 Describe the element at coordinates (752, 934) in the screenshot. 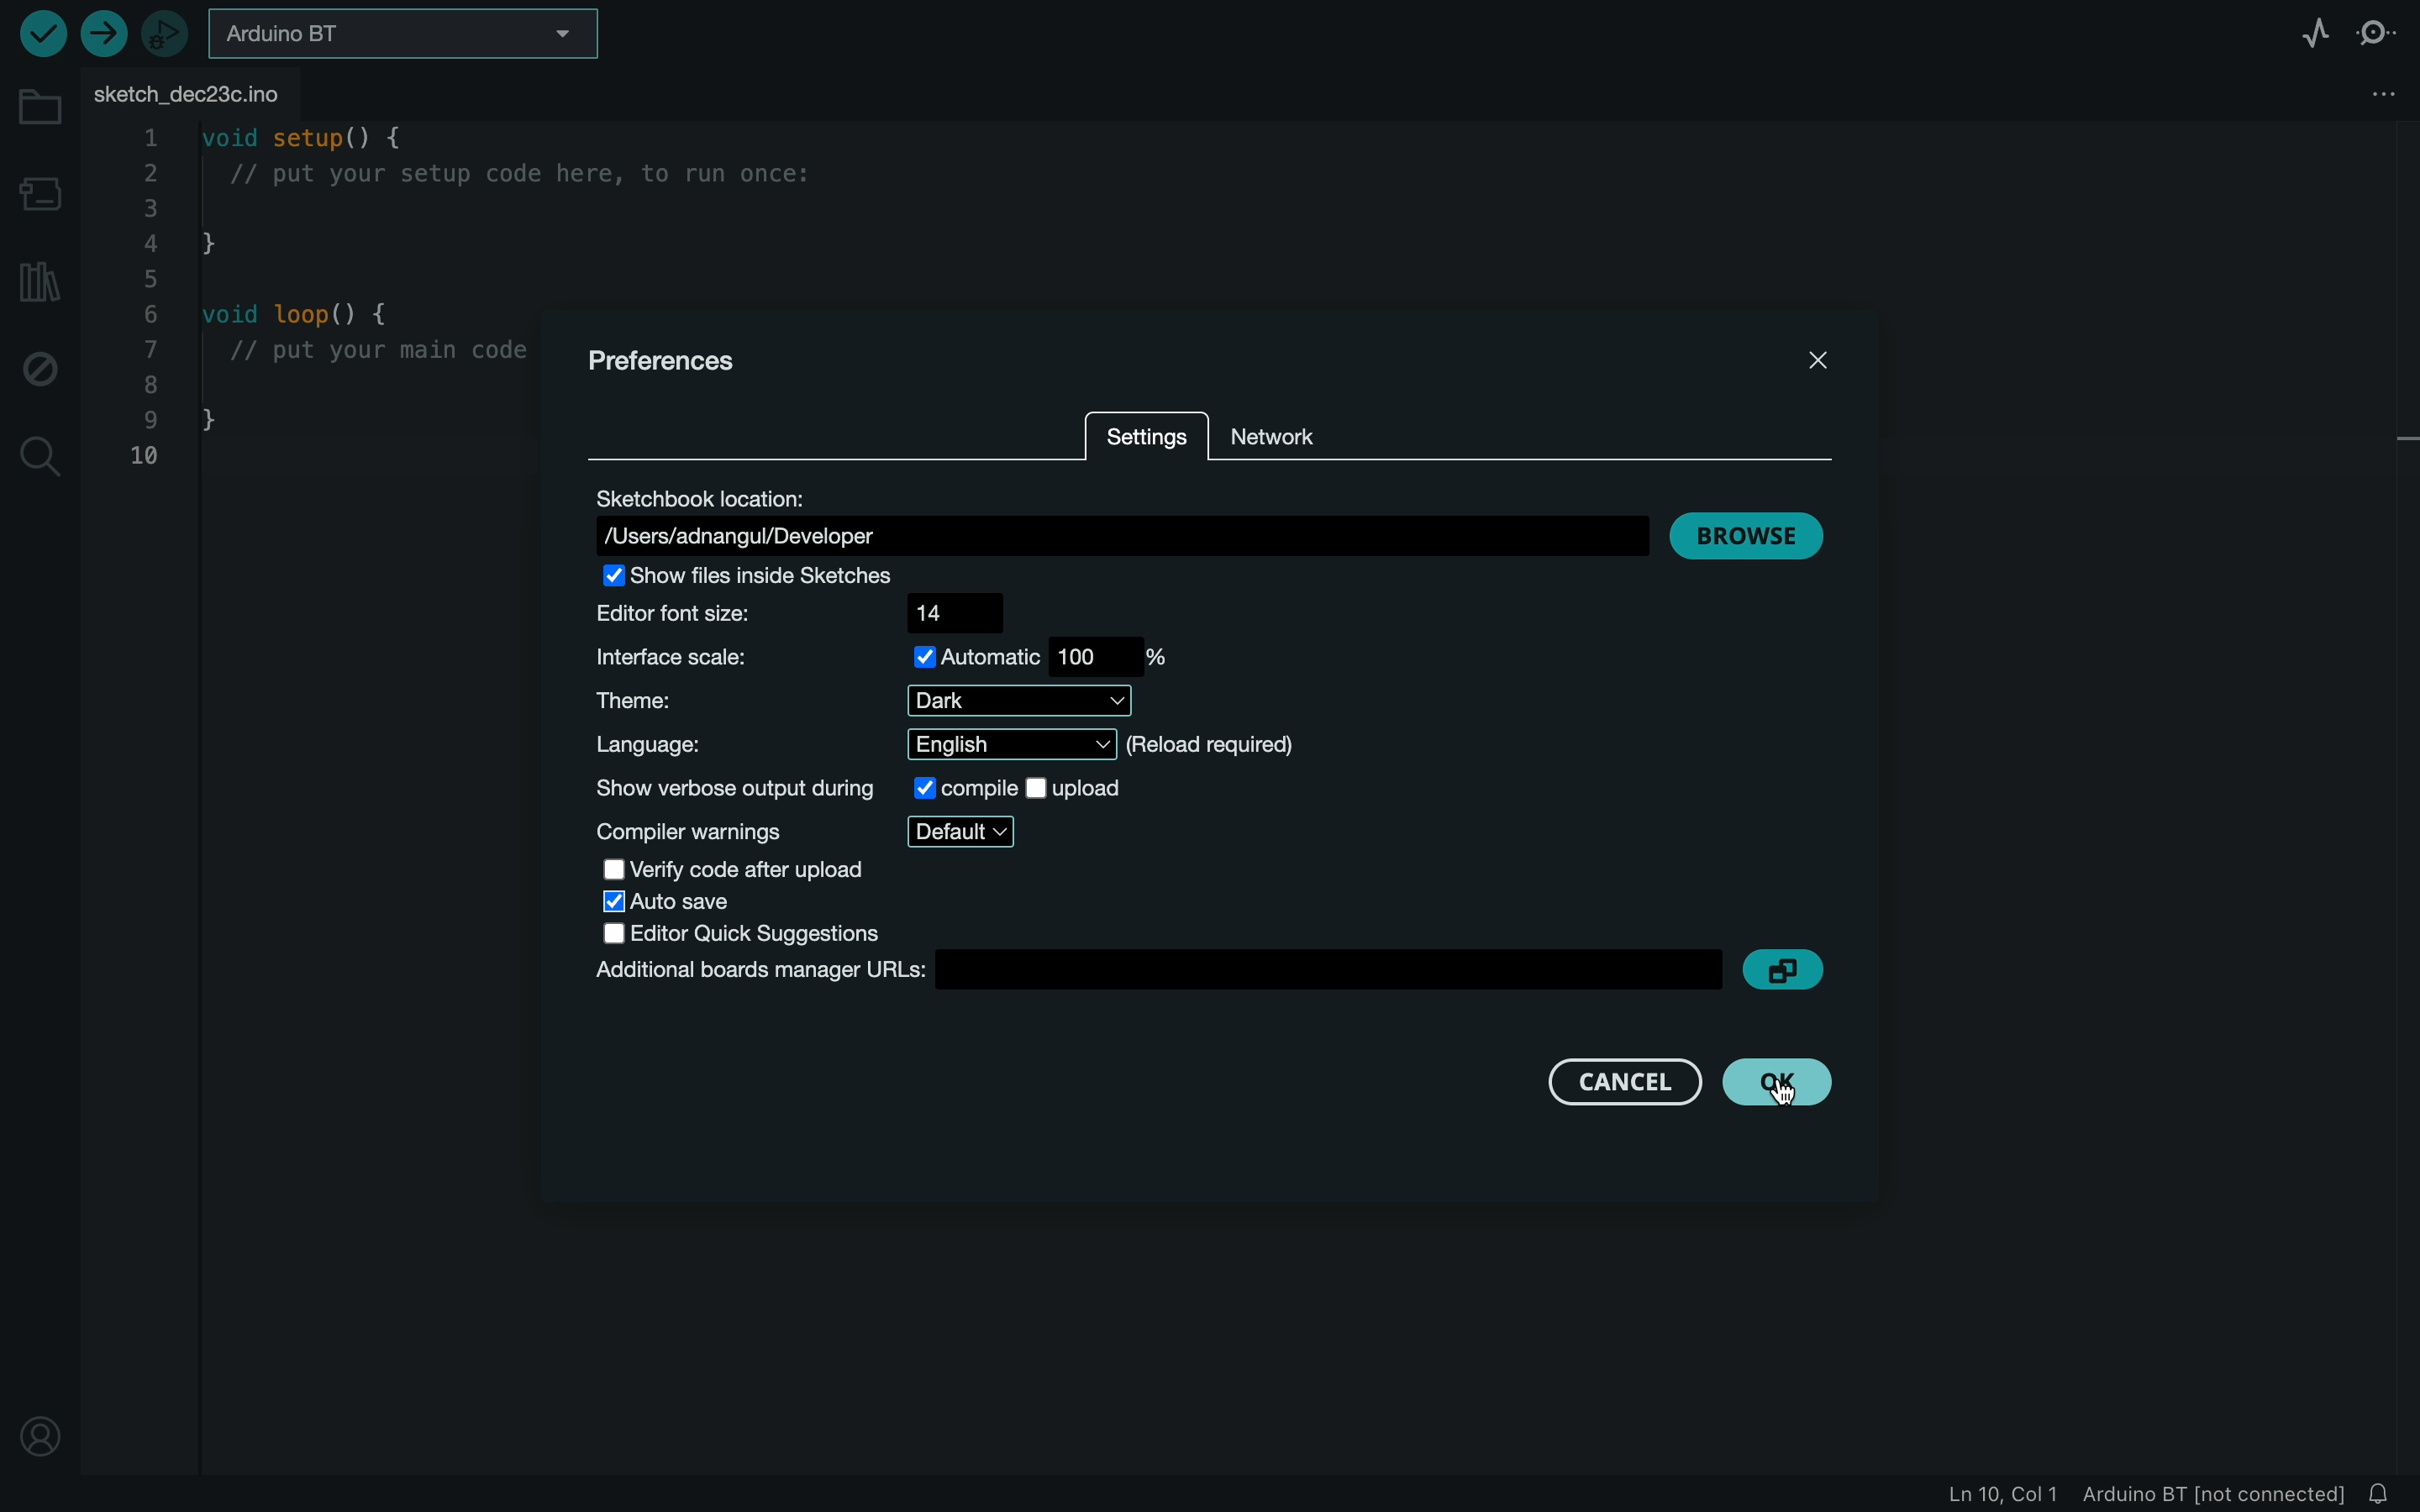

I see `editor` at that location.